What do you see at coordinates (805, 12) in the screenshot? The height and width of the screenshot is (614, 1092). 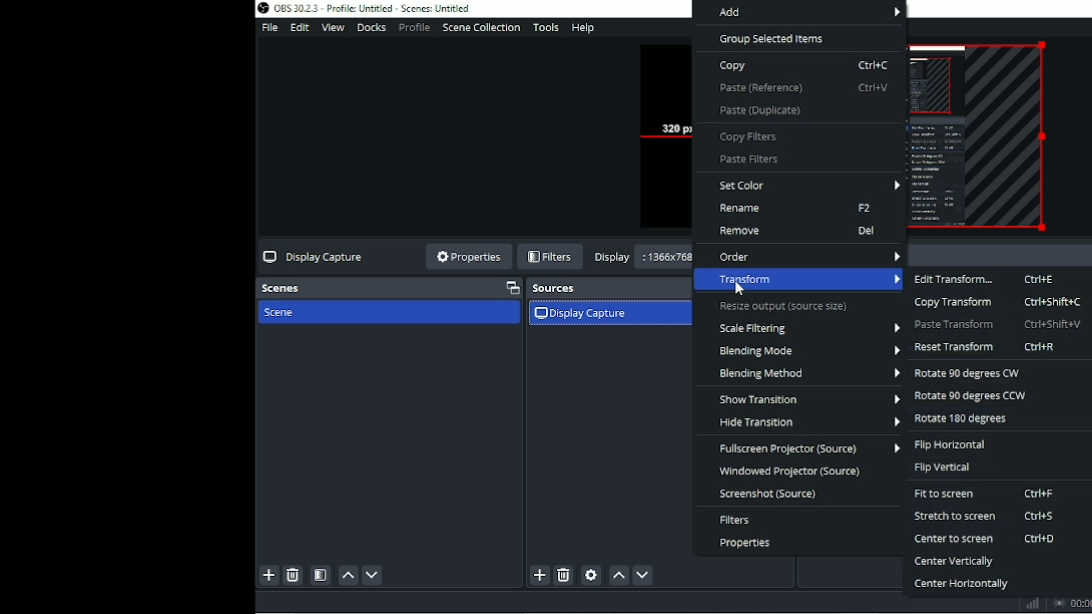 I see `Add` at bounding box center [805, 12].